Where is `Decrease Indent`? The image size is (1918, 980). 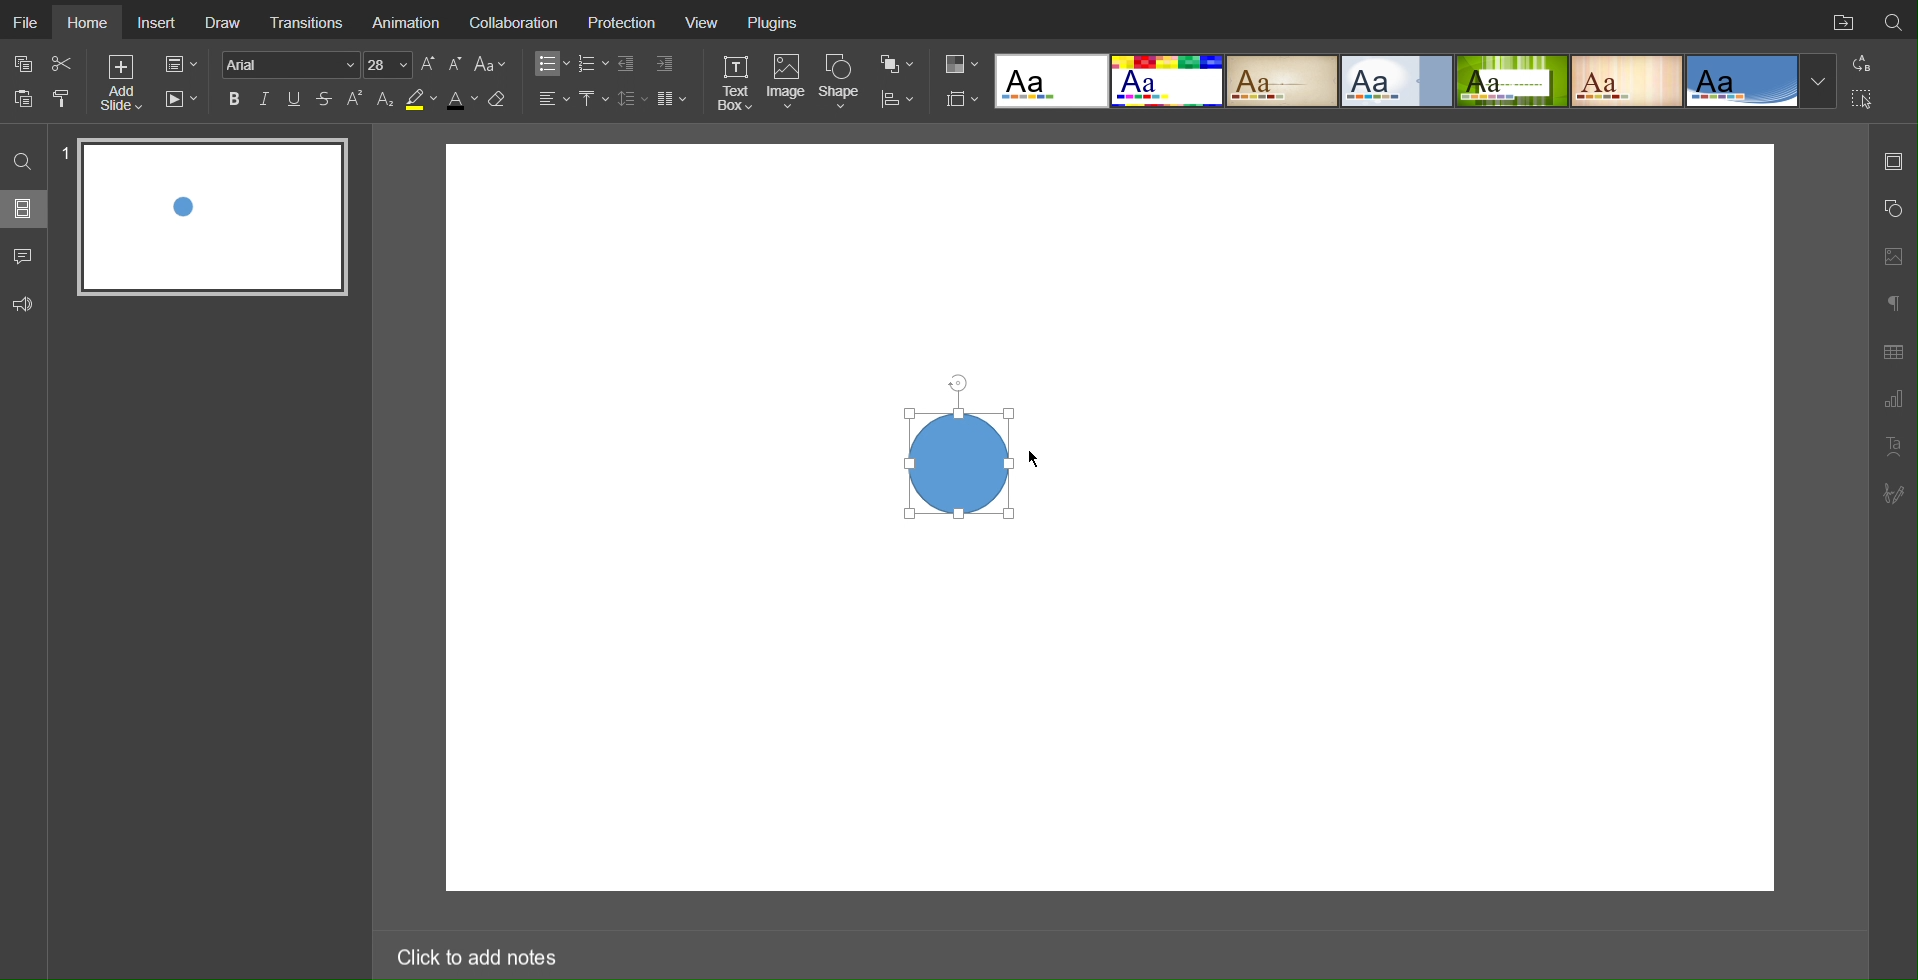
Decrease Indent is located at coordinates (628, 64).